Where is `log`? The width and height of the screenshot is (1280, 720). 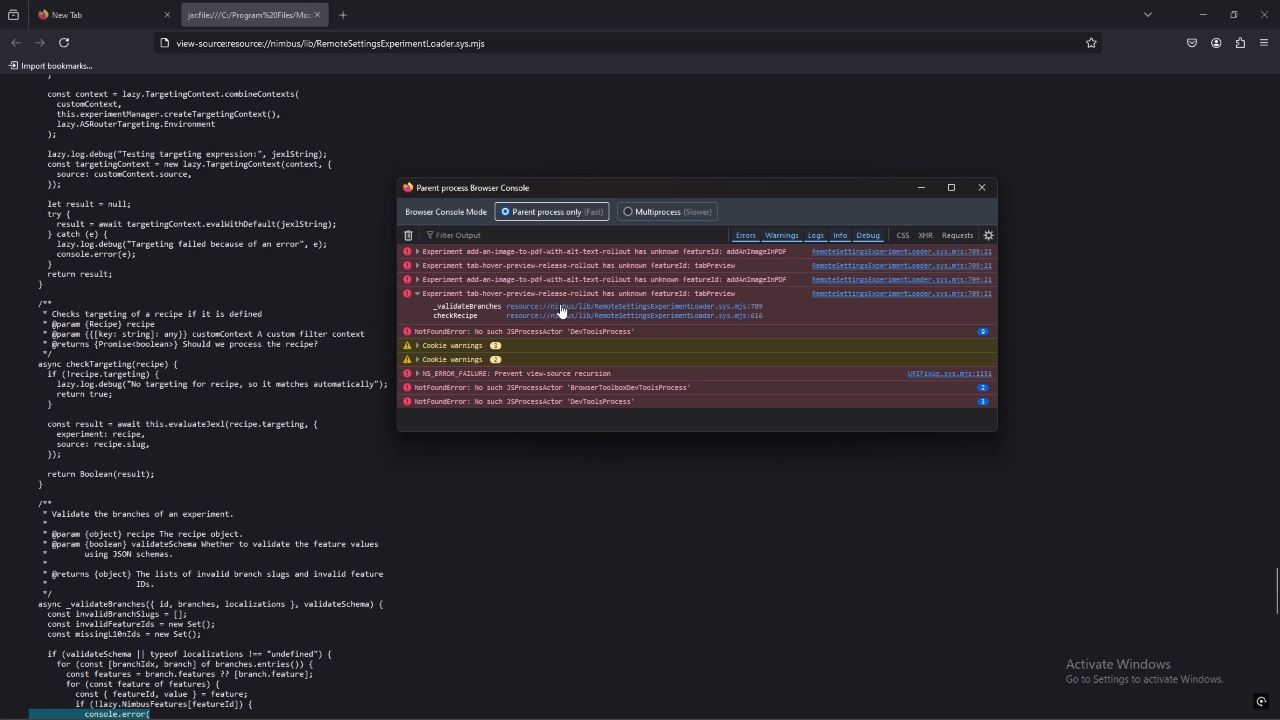
log is located at coordinates (583, 293).